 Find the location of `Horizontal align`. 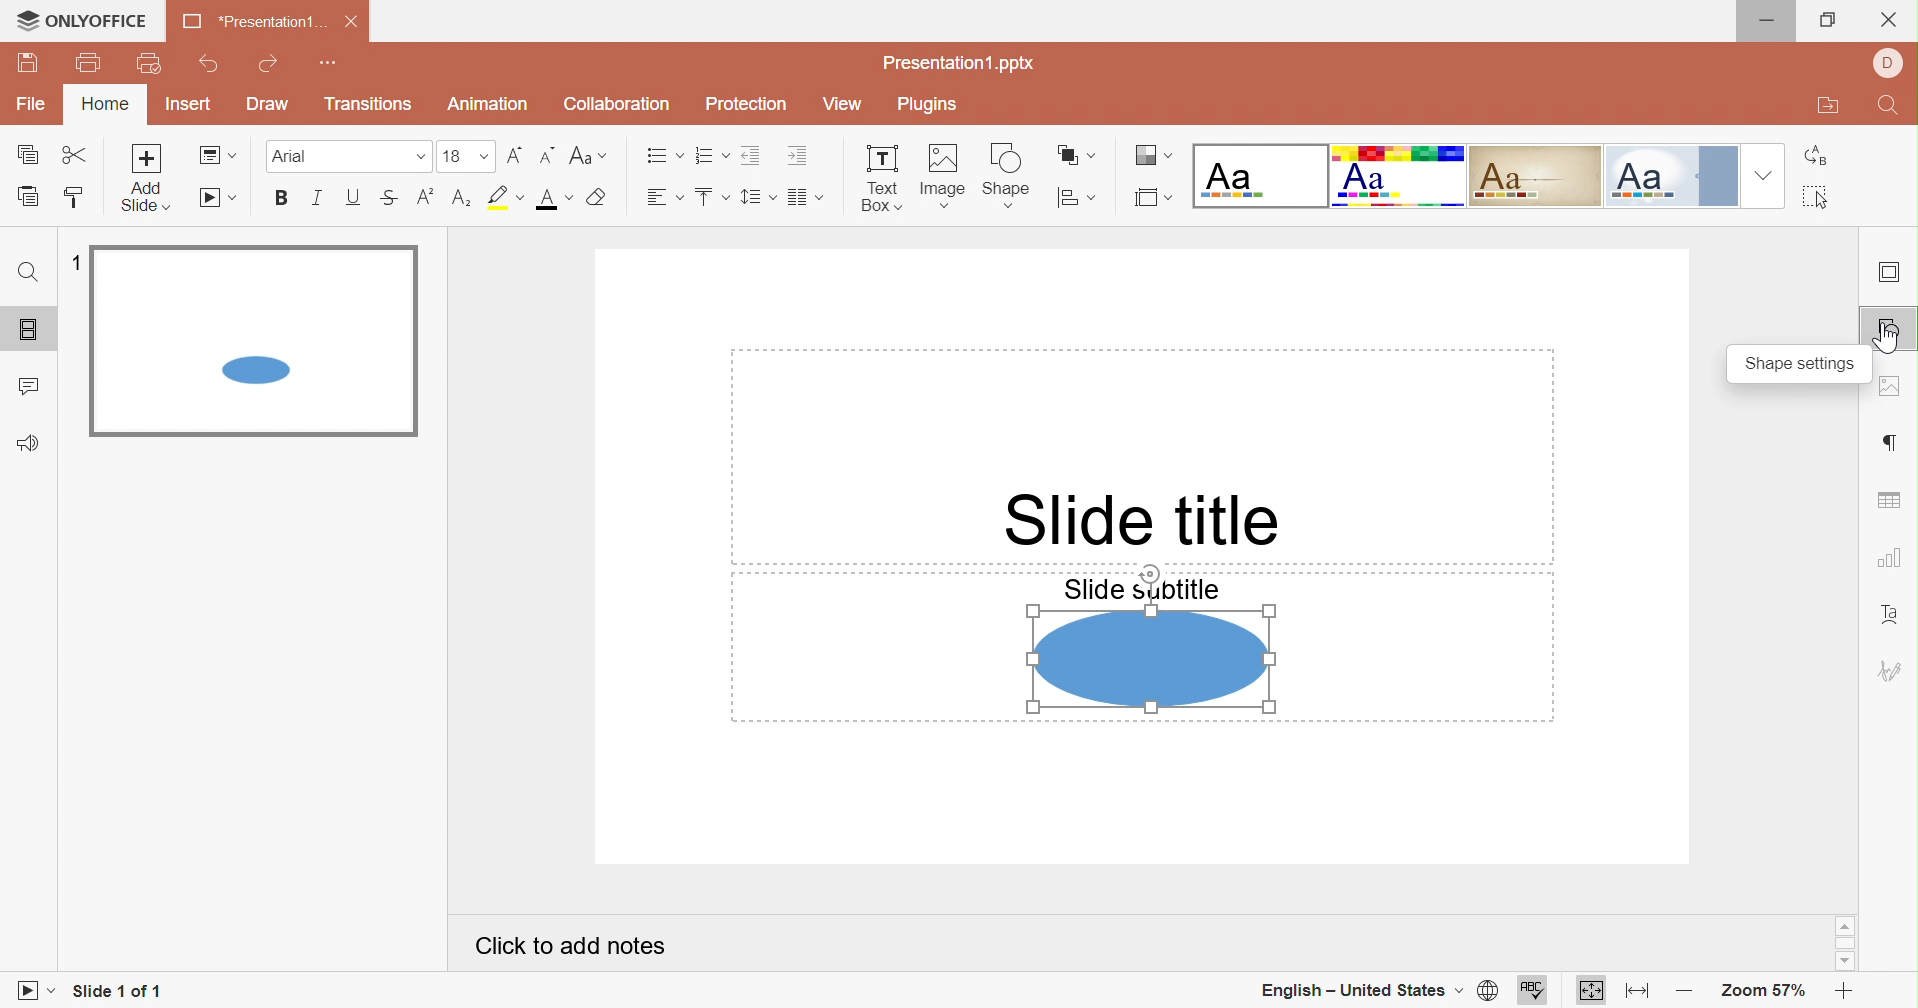

Horizontal align is located at coordinates (661, 198).